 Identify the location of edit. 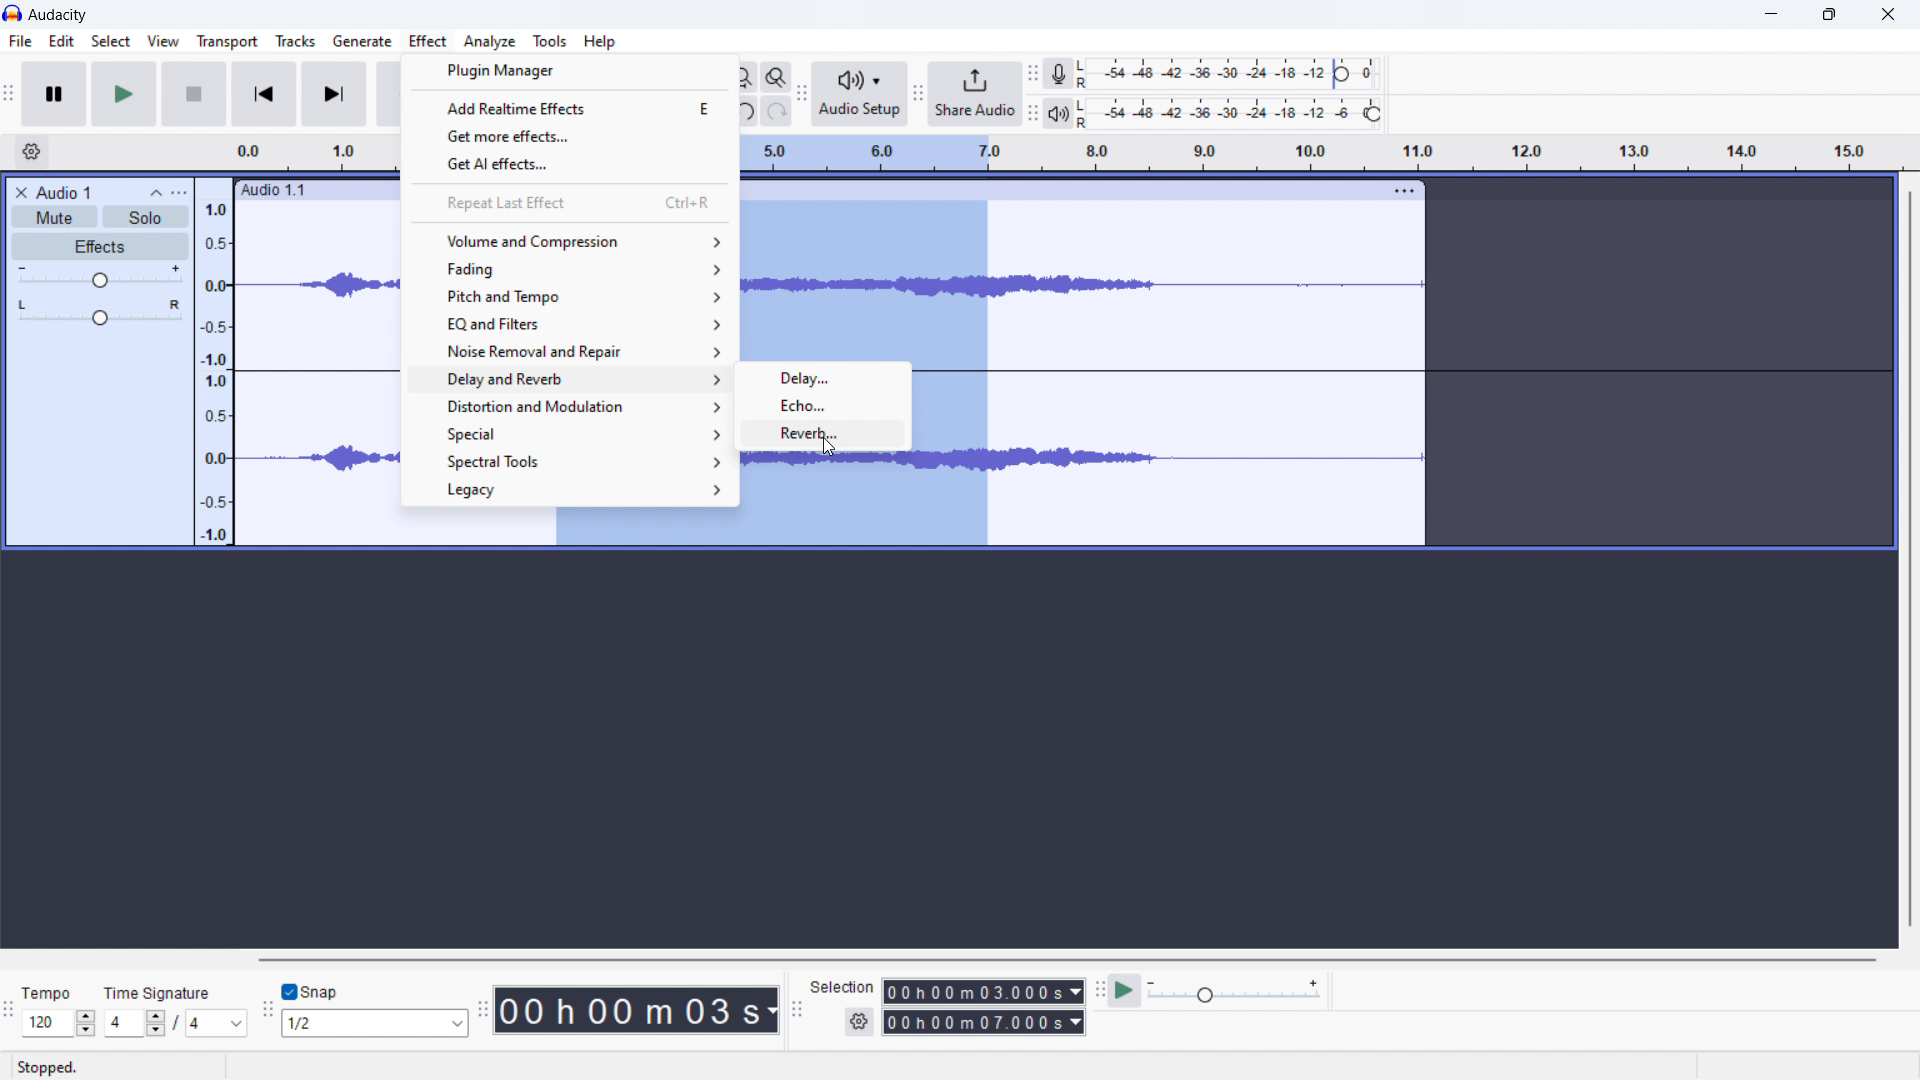
(62, 40).